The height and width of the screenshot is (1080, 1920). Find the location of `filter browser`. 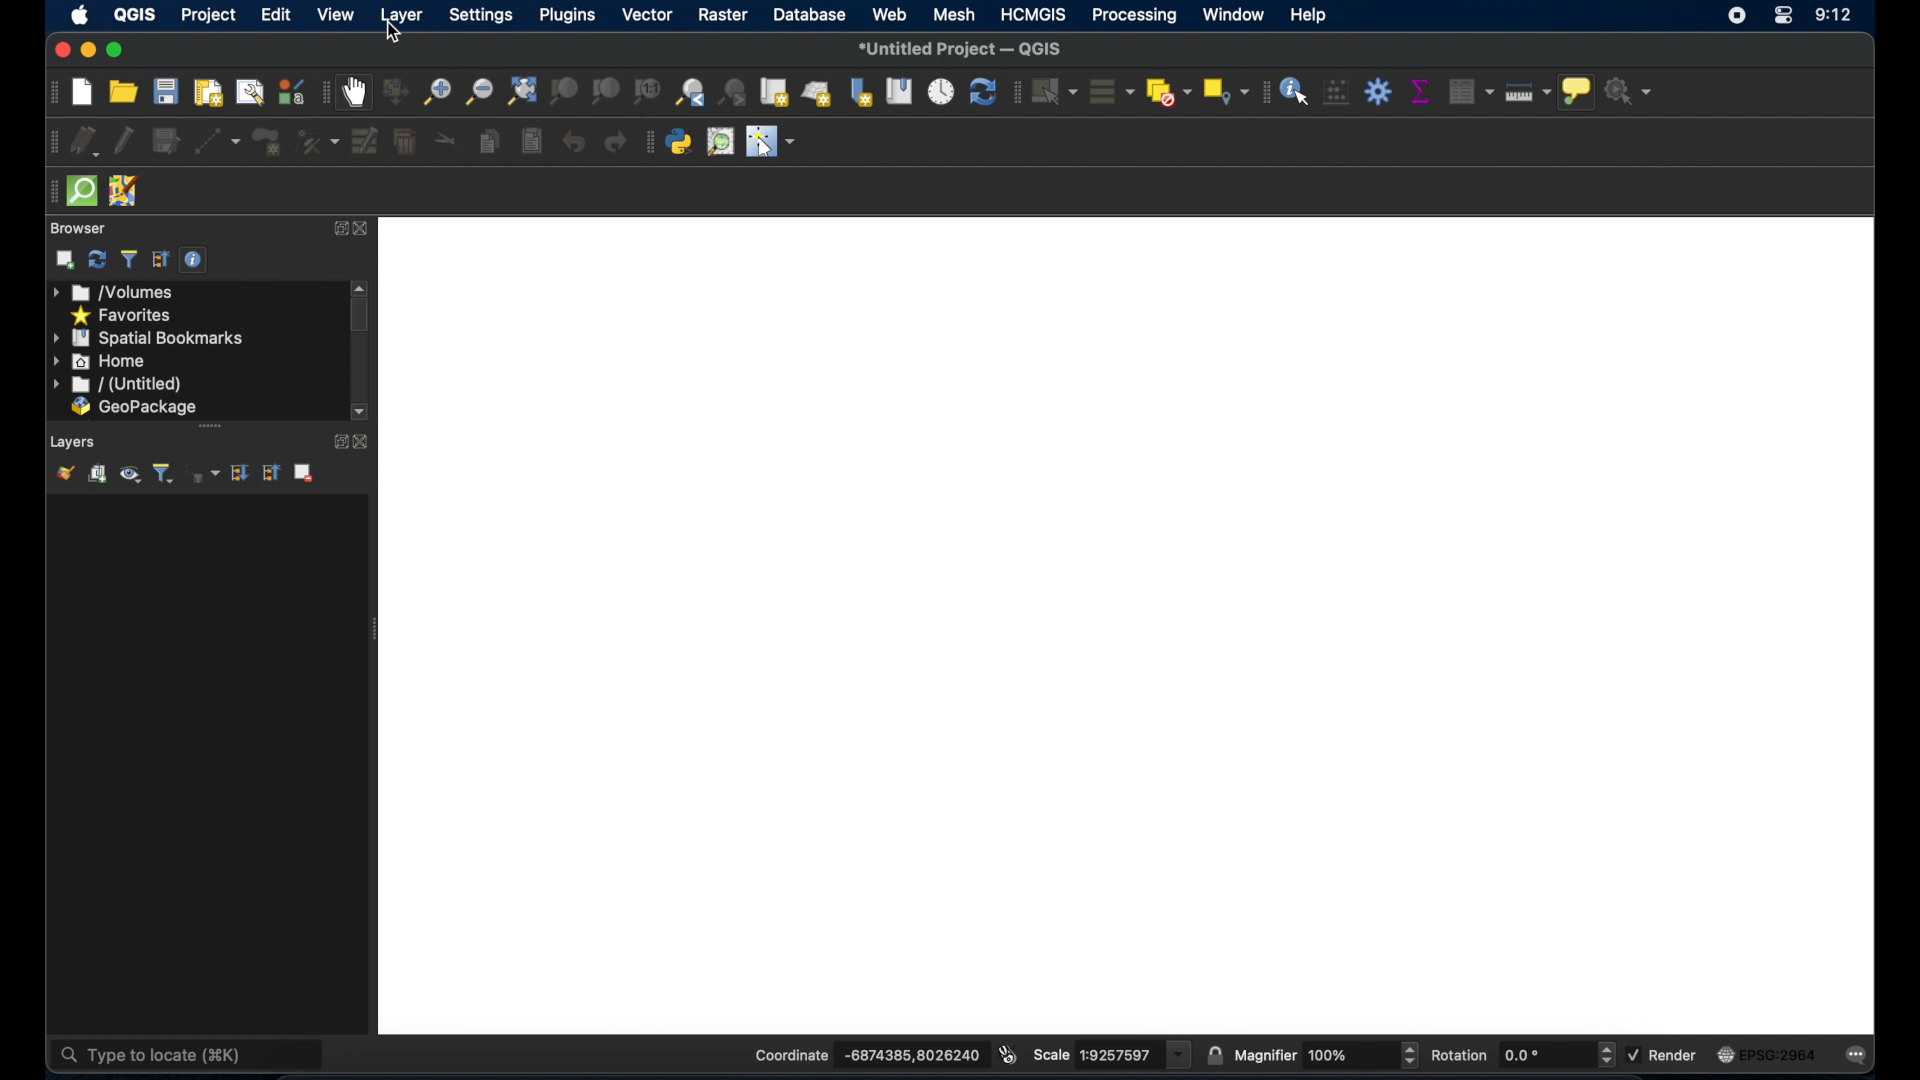

filter browser is located at coordinates (128, 259).